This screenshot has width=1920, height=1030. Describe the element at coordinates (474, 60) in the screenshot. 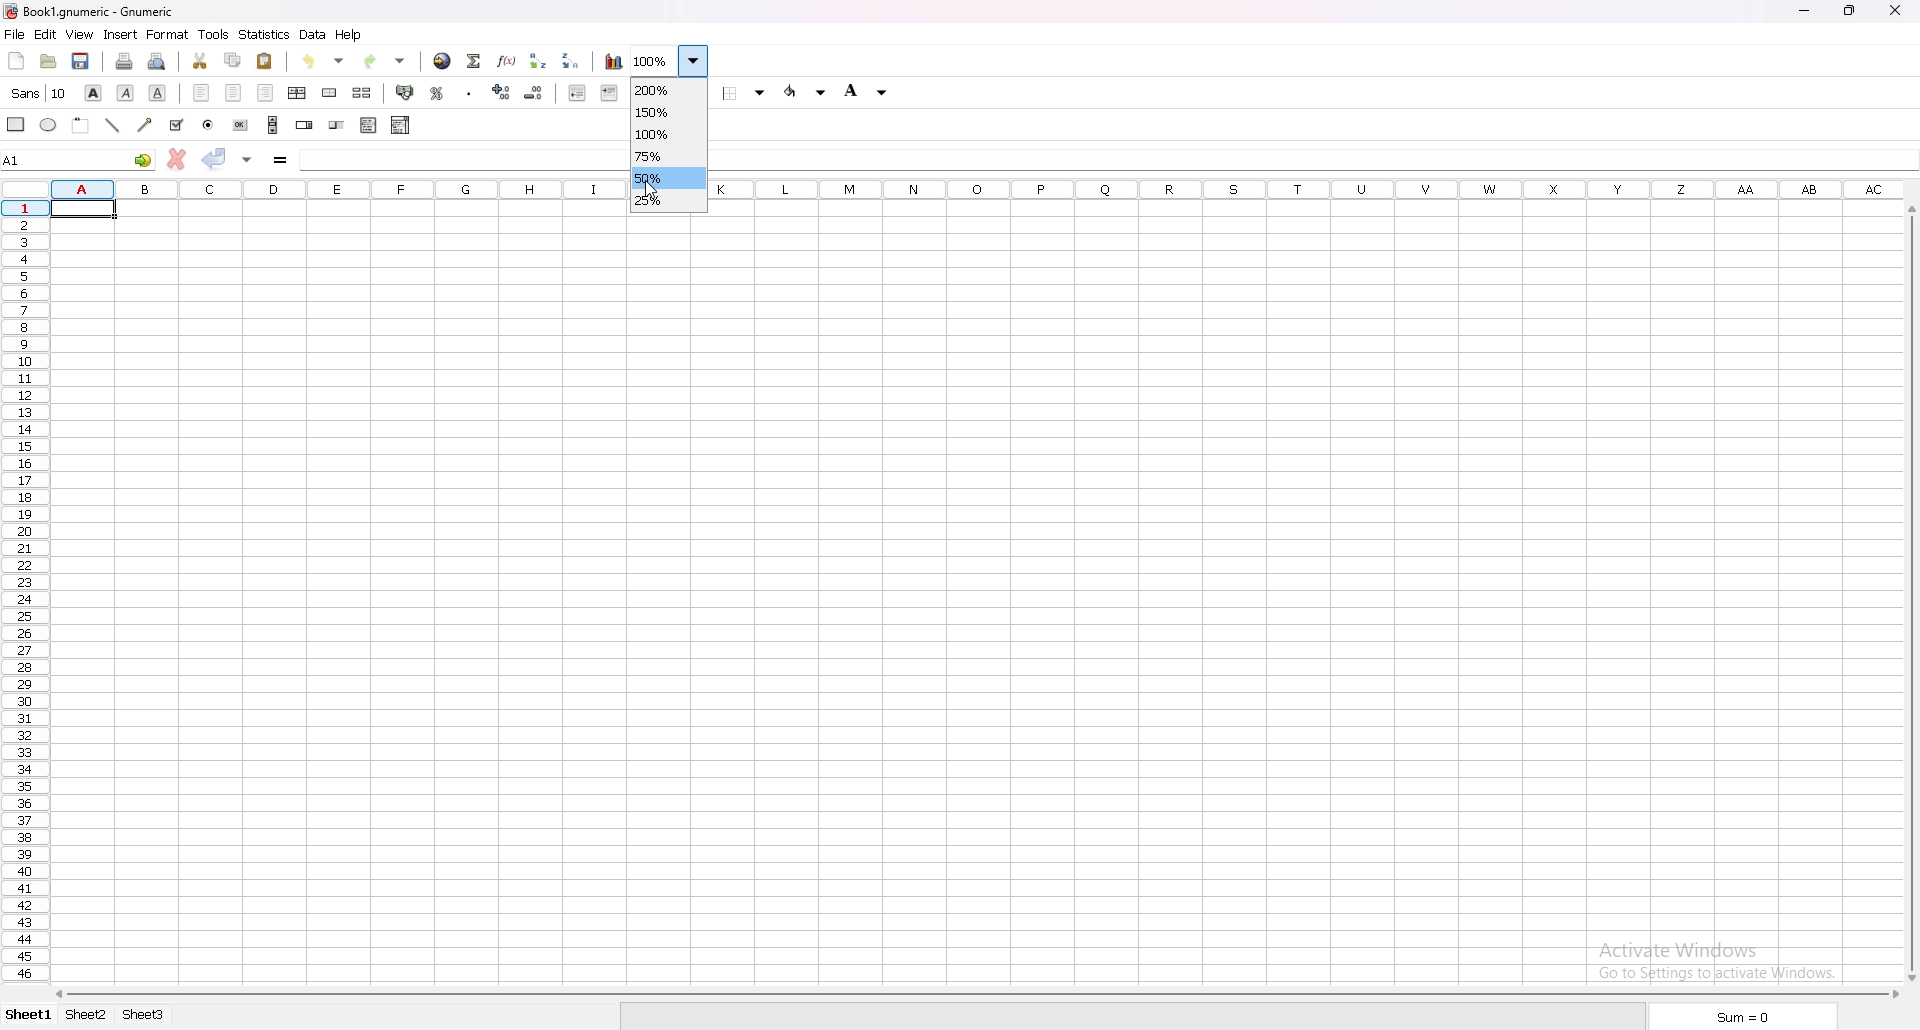

I see `summation` at that location.